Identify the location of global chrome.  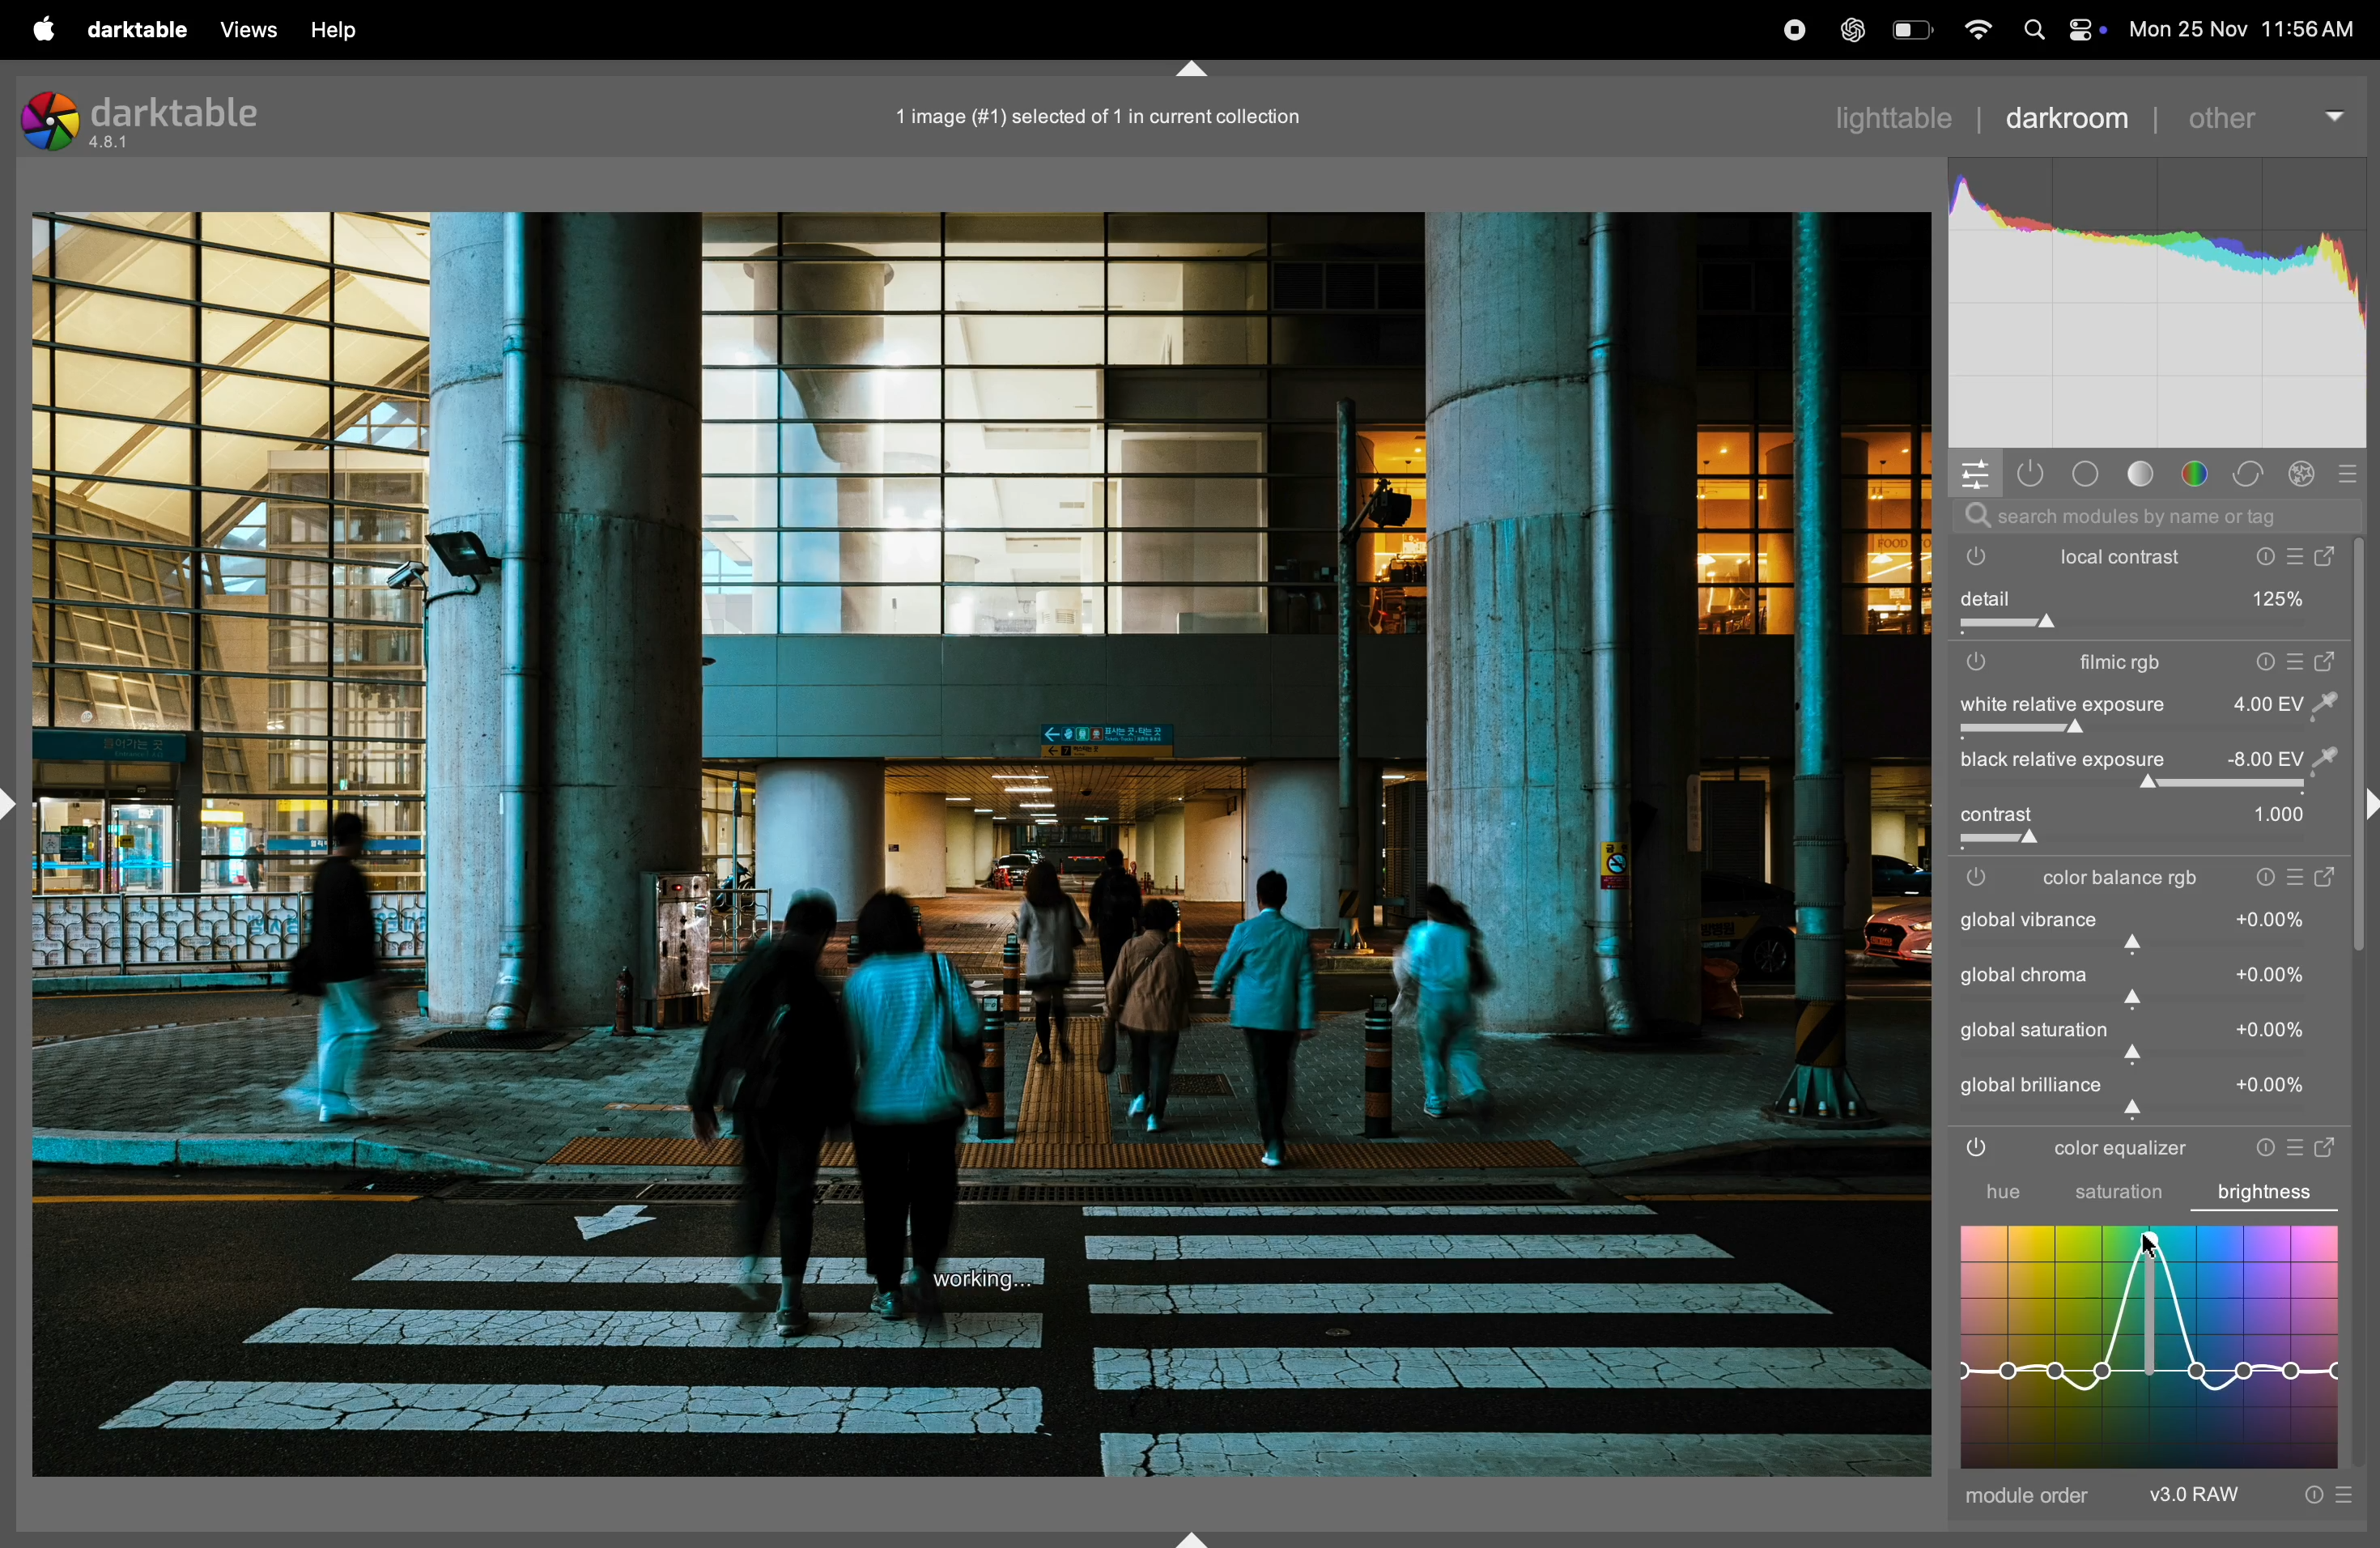
(2025, 975).